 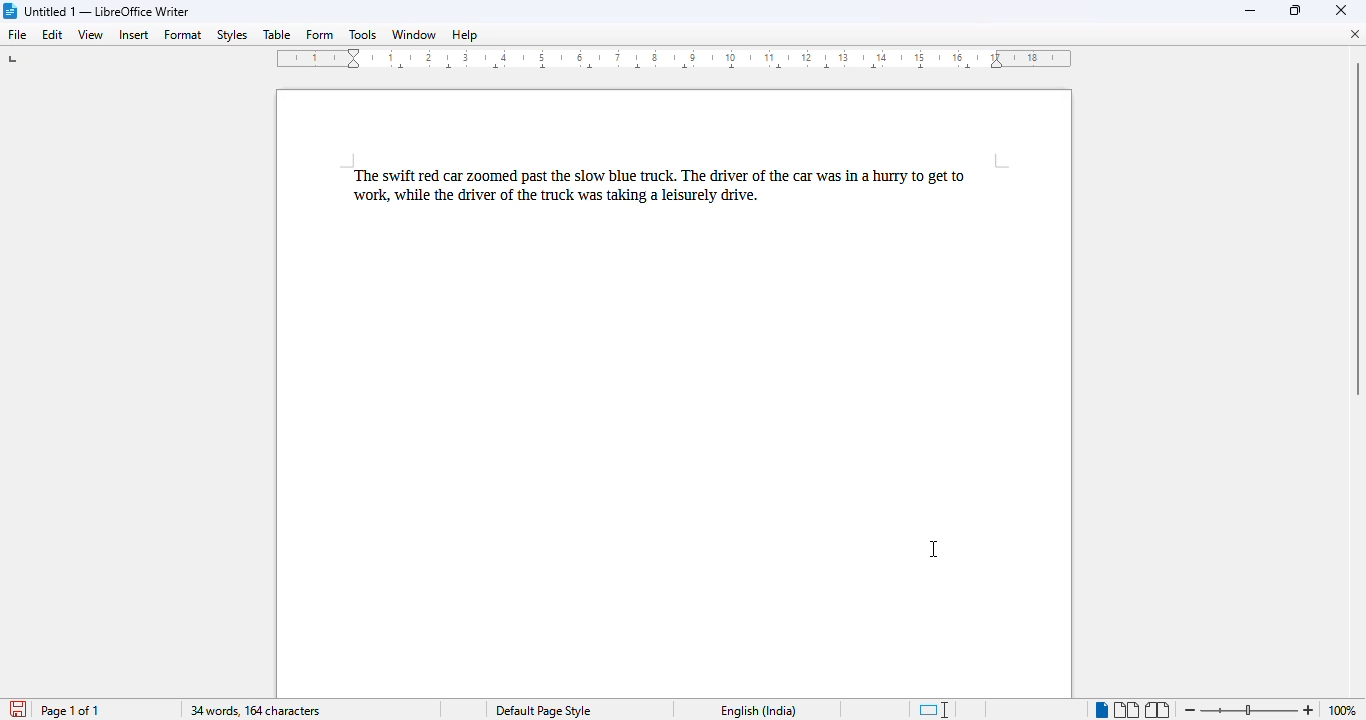 What do you see at coordinates (14, 62) in the screenshot?
I see `tap stop` at bounding box center [14, 62].